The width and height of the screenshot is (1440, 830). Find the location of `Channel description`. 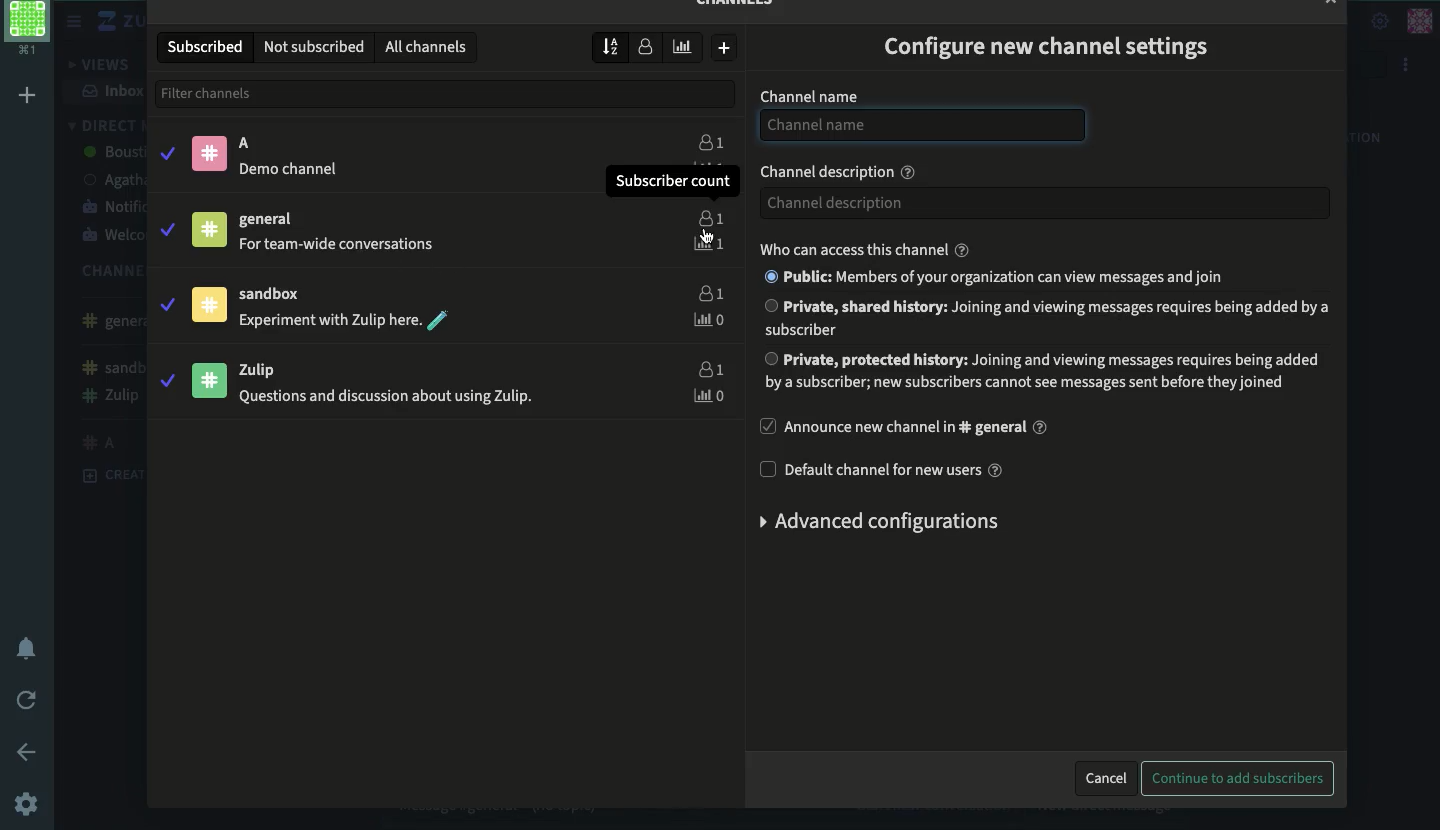

Channel description is located at coordinates (845, 205).